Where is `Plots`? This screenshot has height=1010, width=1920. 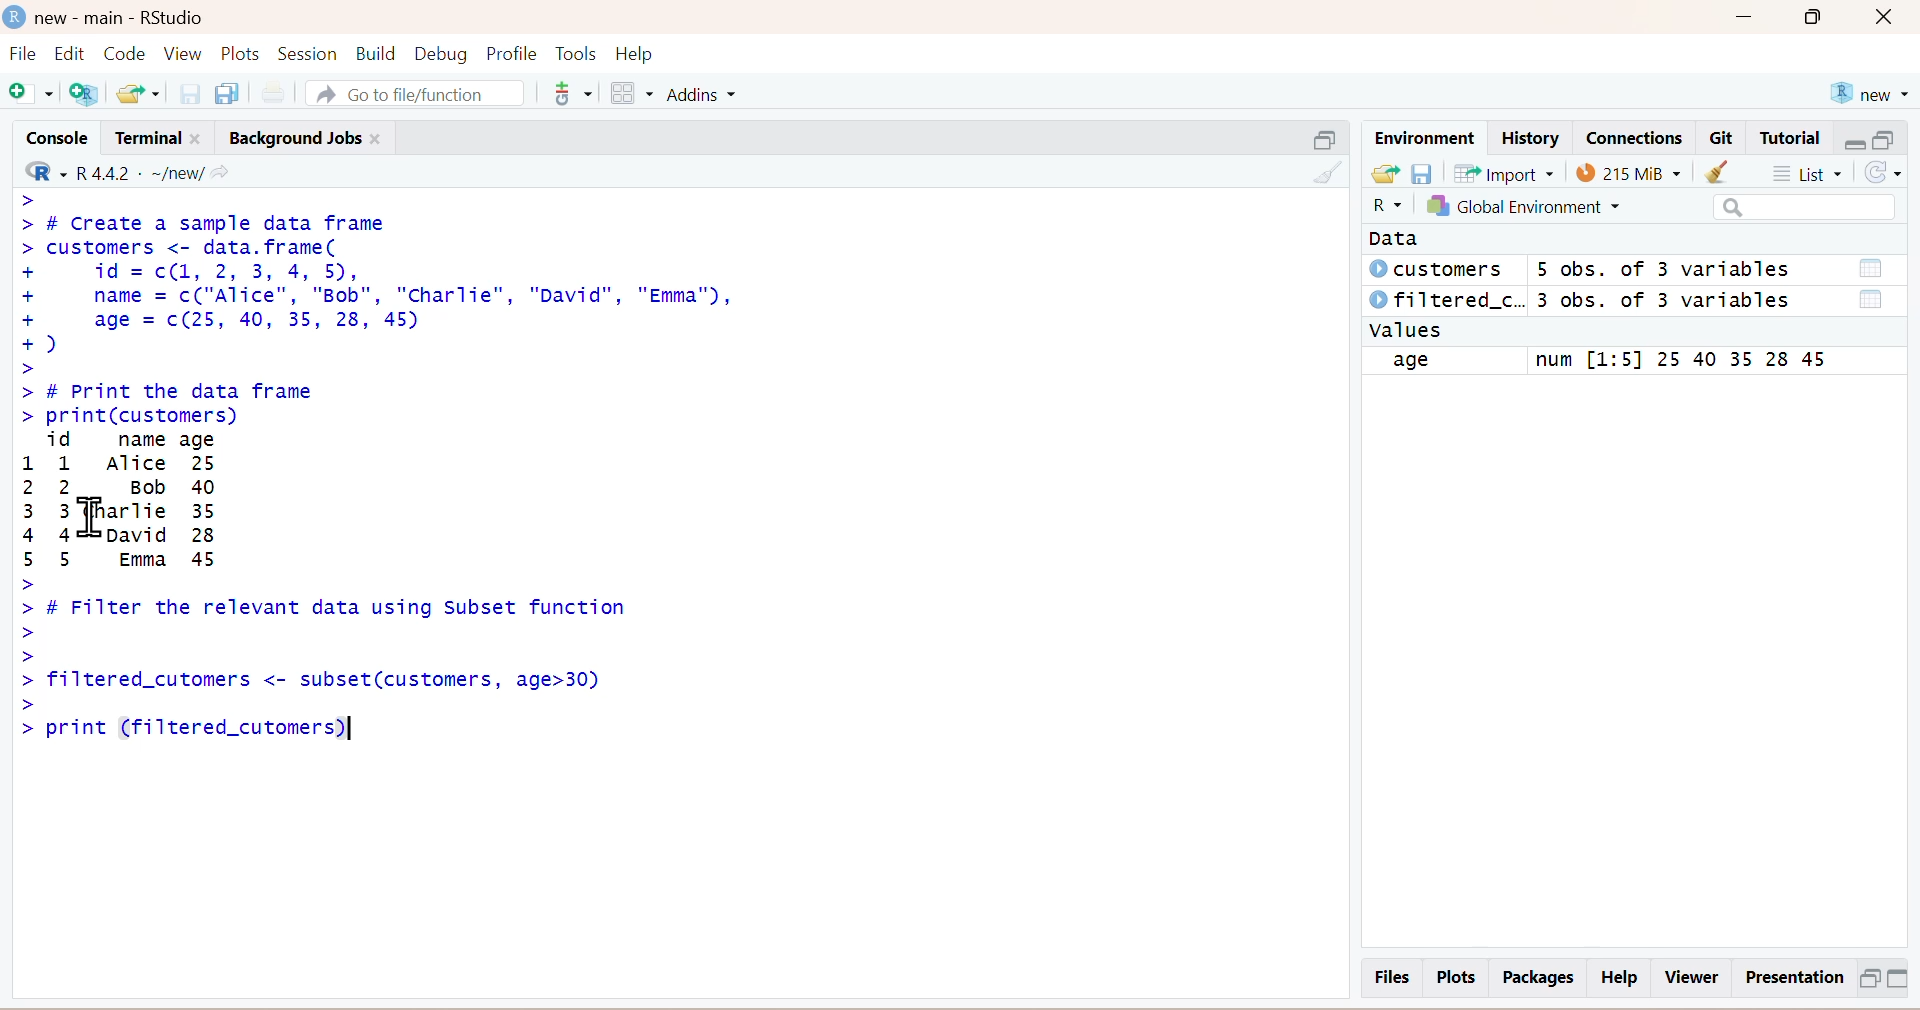
Plots is located at coordinates (1456, 977).